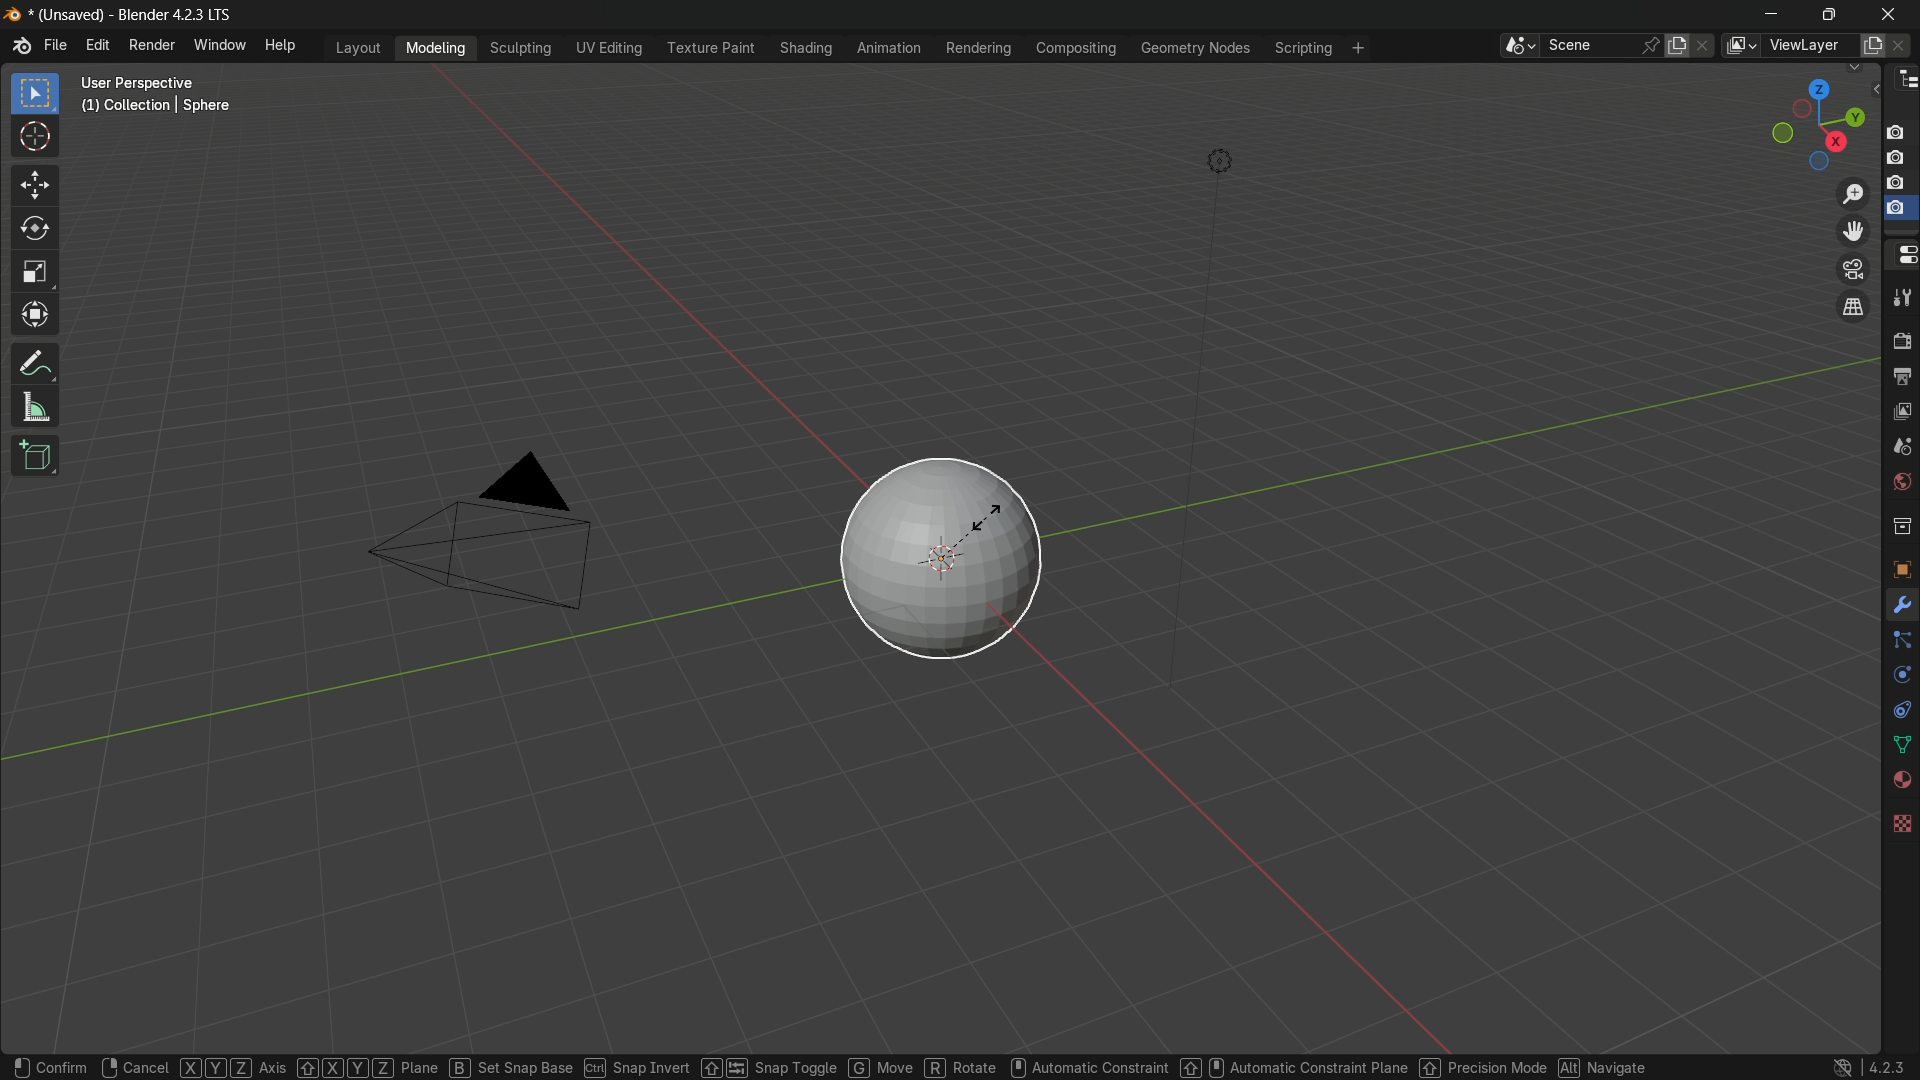 Image resolution: width=1920 pixels, height=1080 pixels. I want to click on automatic constraint plane, so click(1291, 1064).